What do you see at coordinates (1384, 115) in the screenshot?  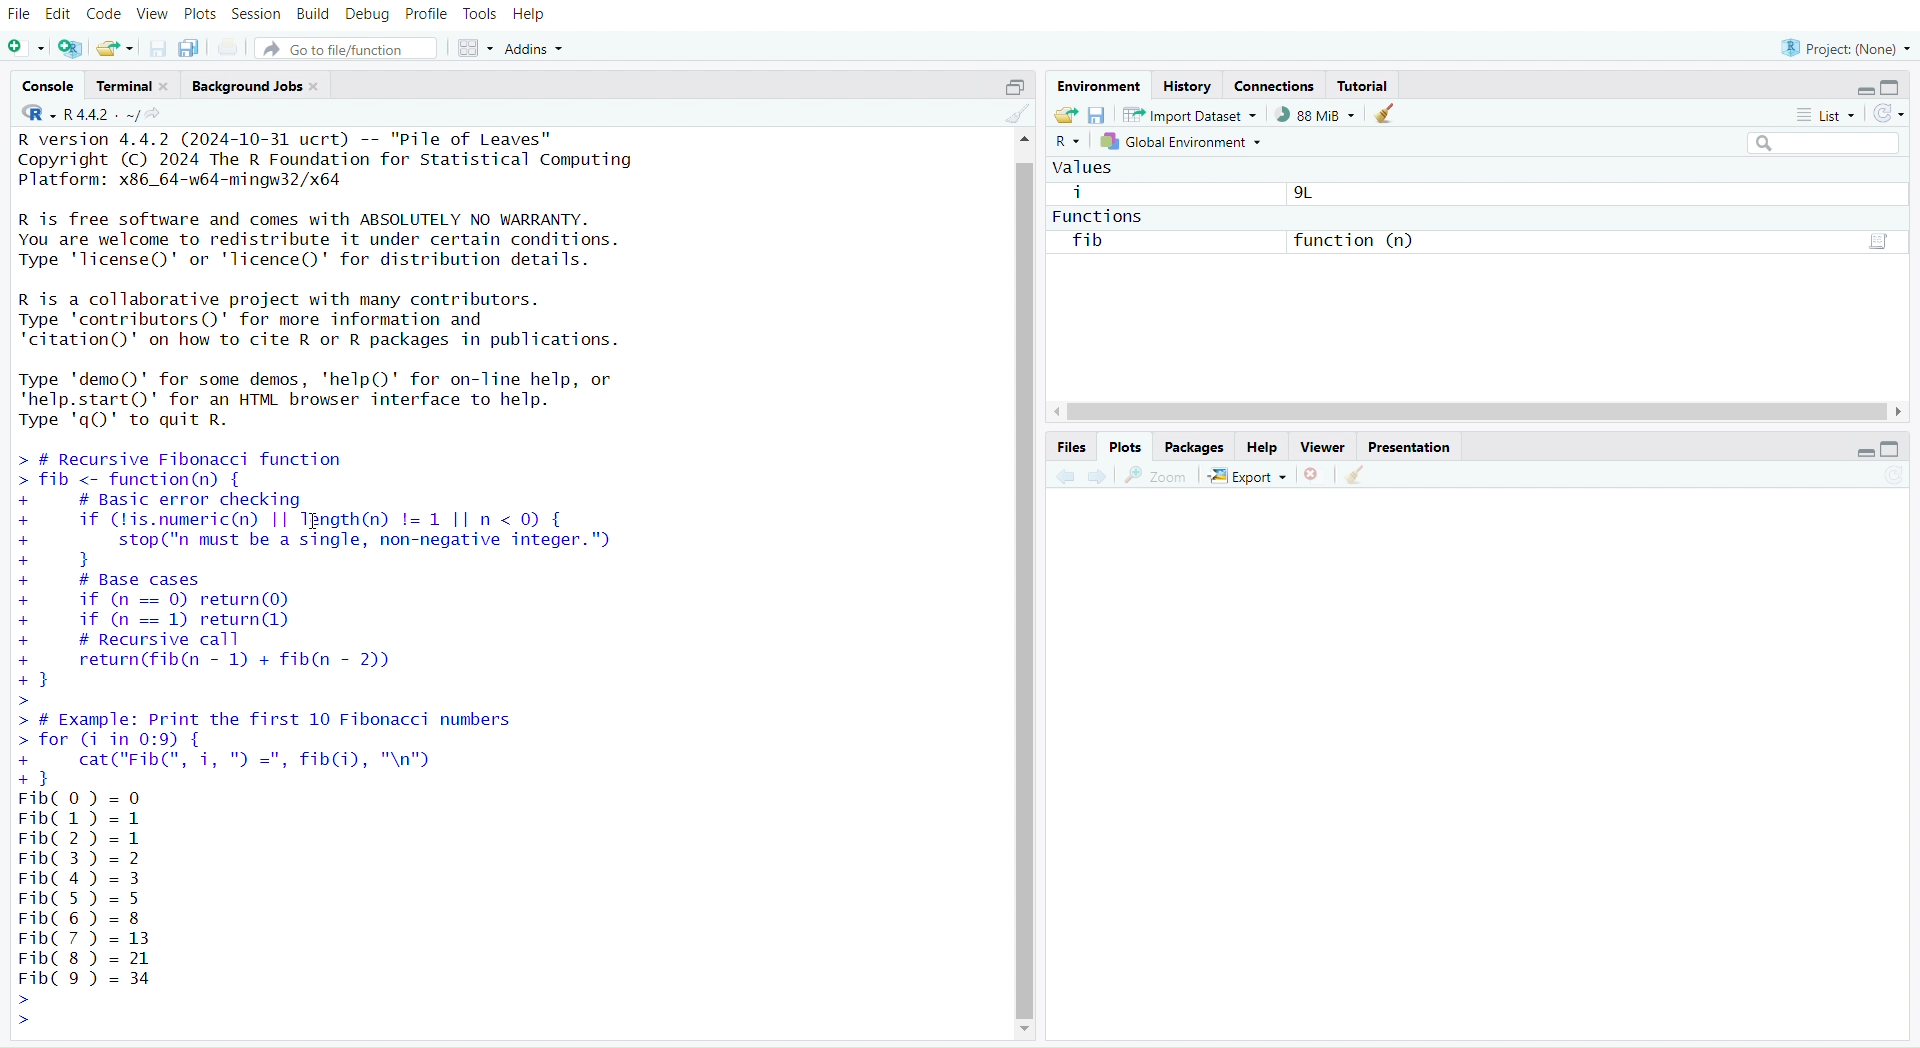 I see `clear all objects` at bounding box center [1384, 115].